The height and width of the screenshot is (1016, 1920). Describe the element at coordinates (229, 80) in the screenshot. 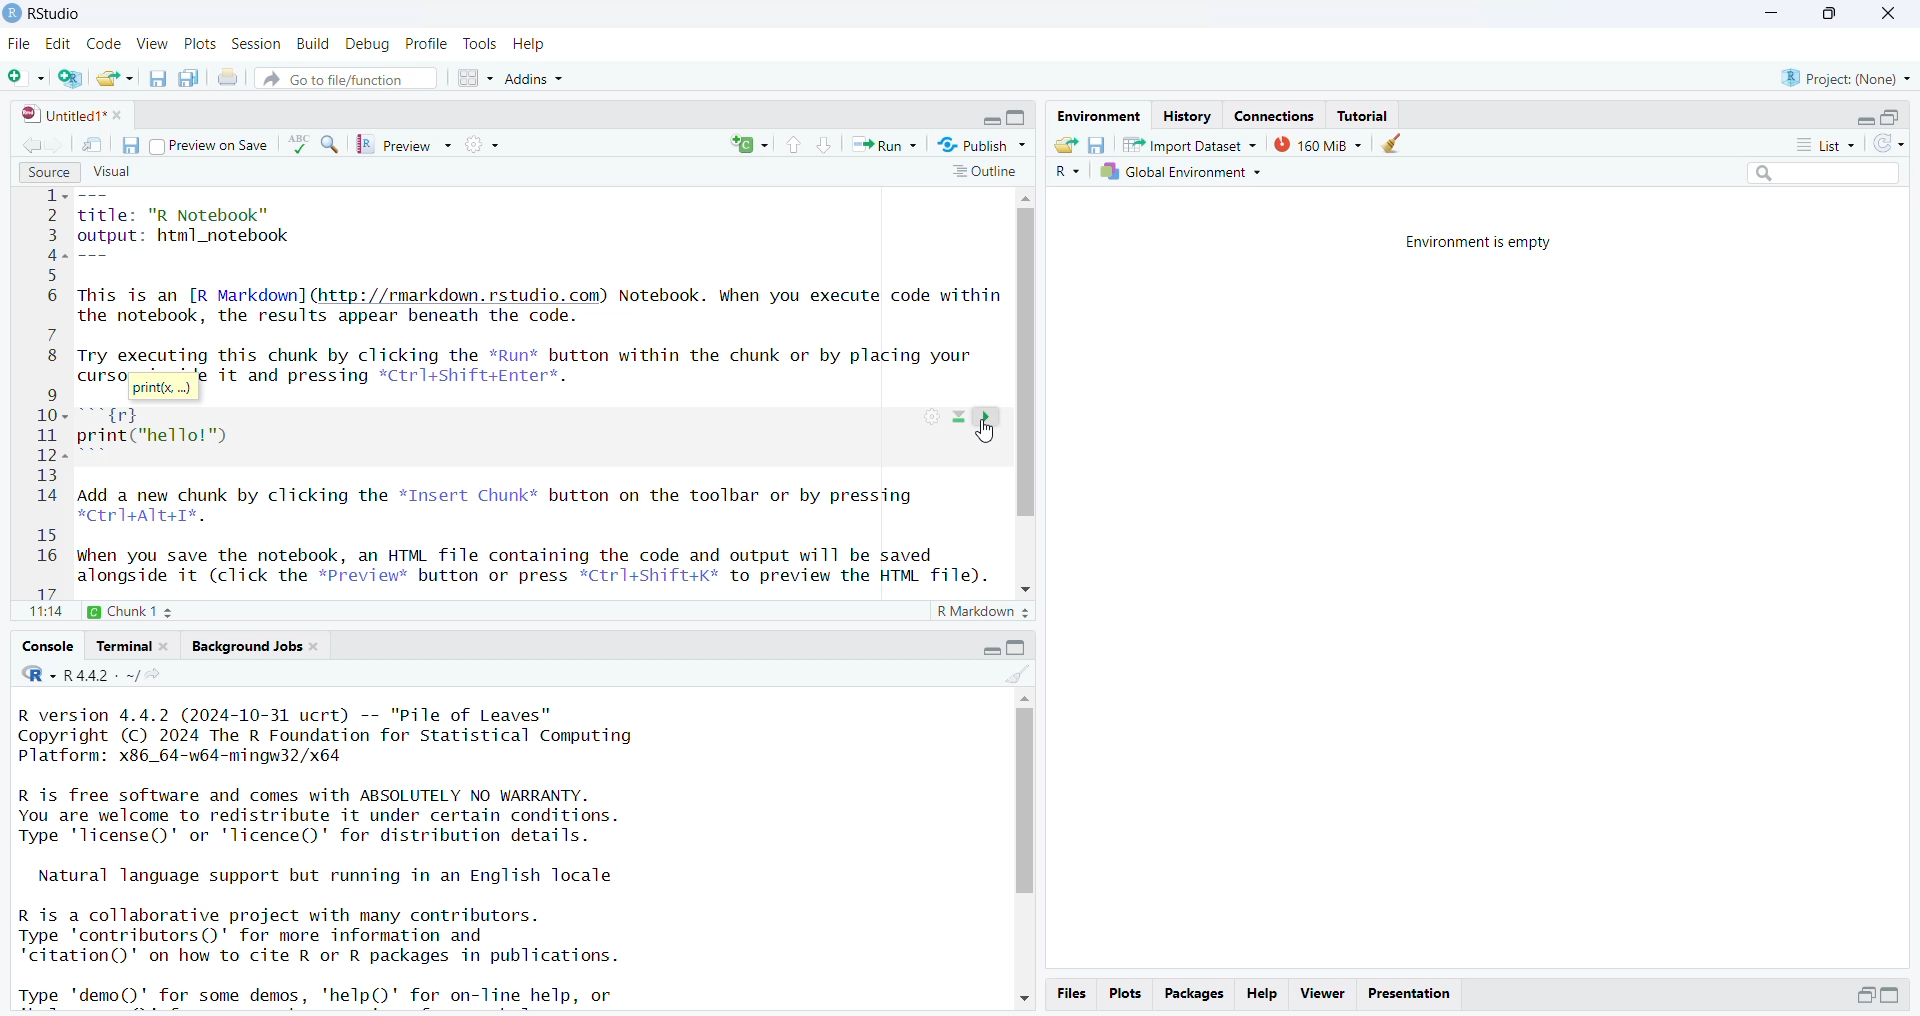

I see `print current file` at that location.